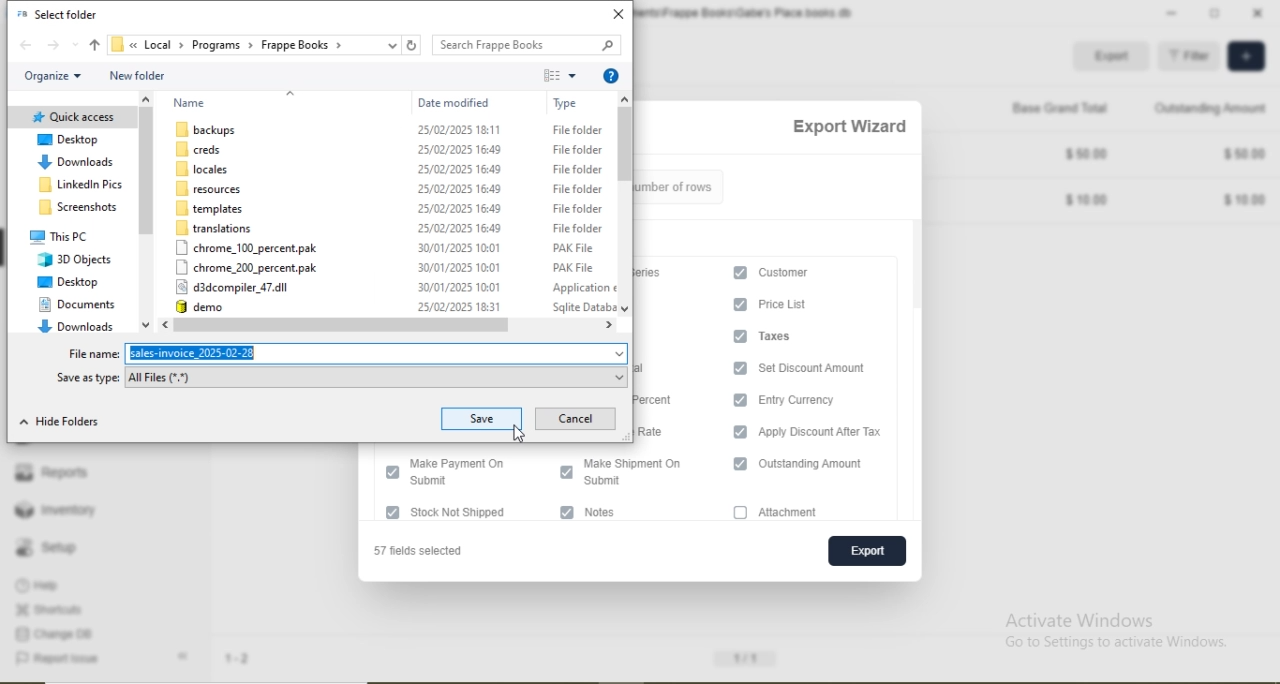  I want to click on Downloads, so click(74, 163).